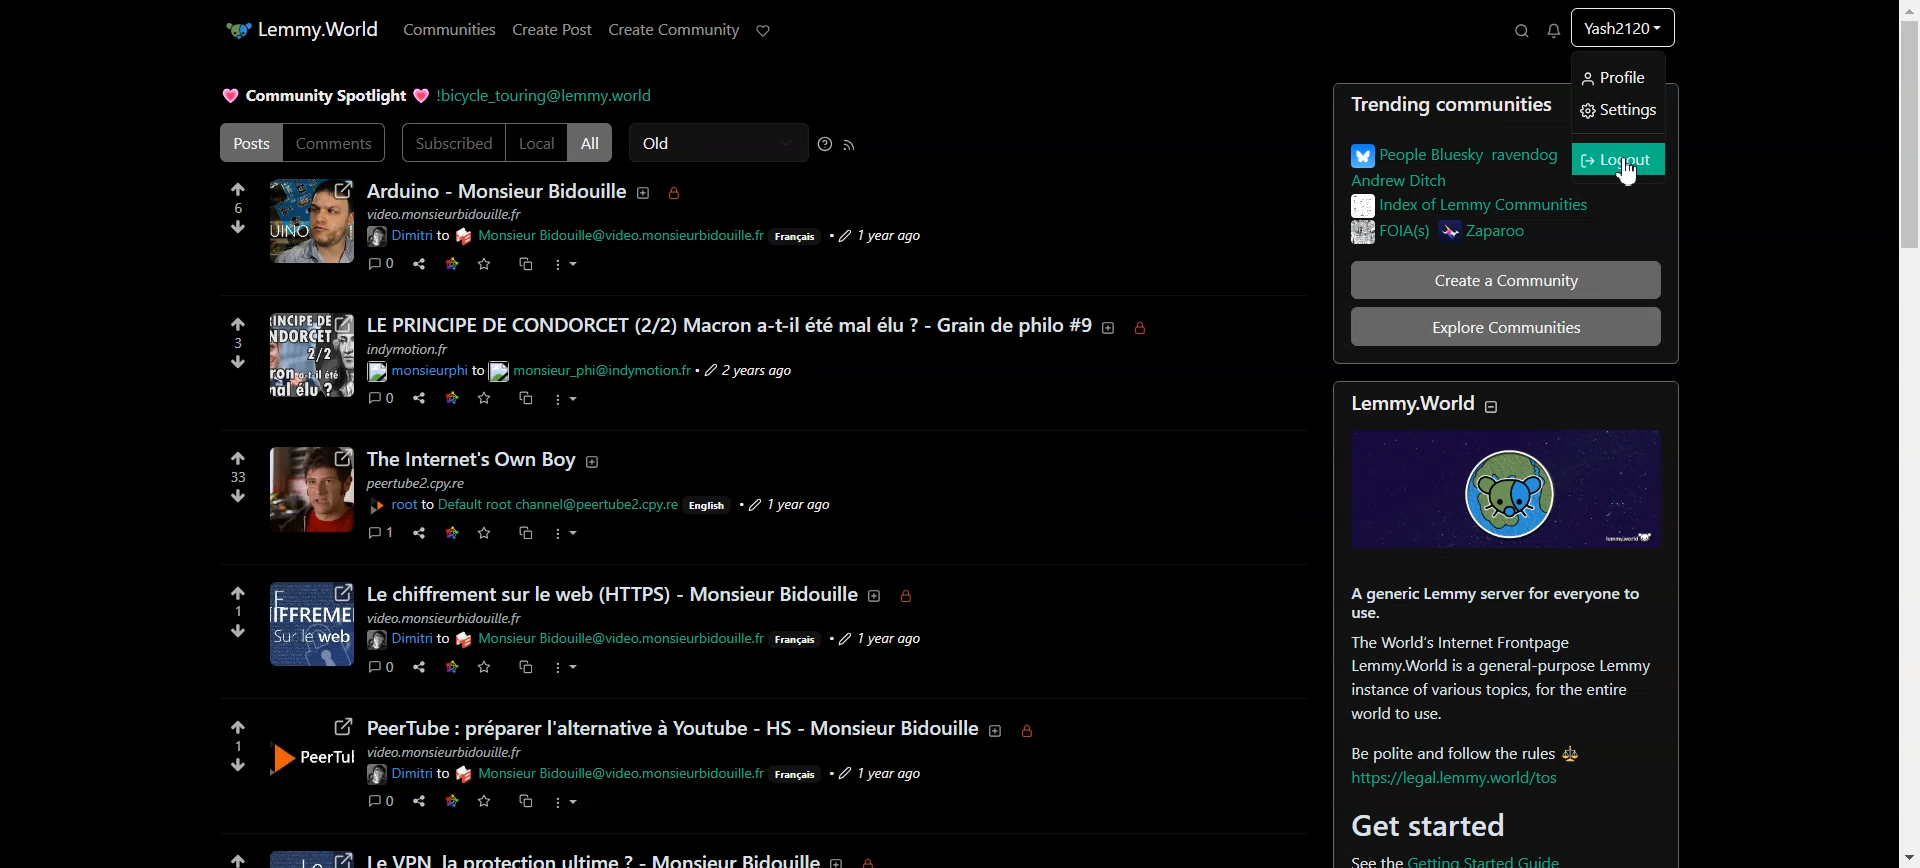  I want to click on hyperlink, so click(614, 236).